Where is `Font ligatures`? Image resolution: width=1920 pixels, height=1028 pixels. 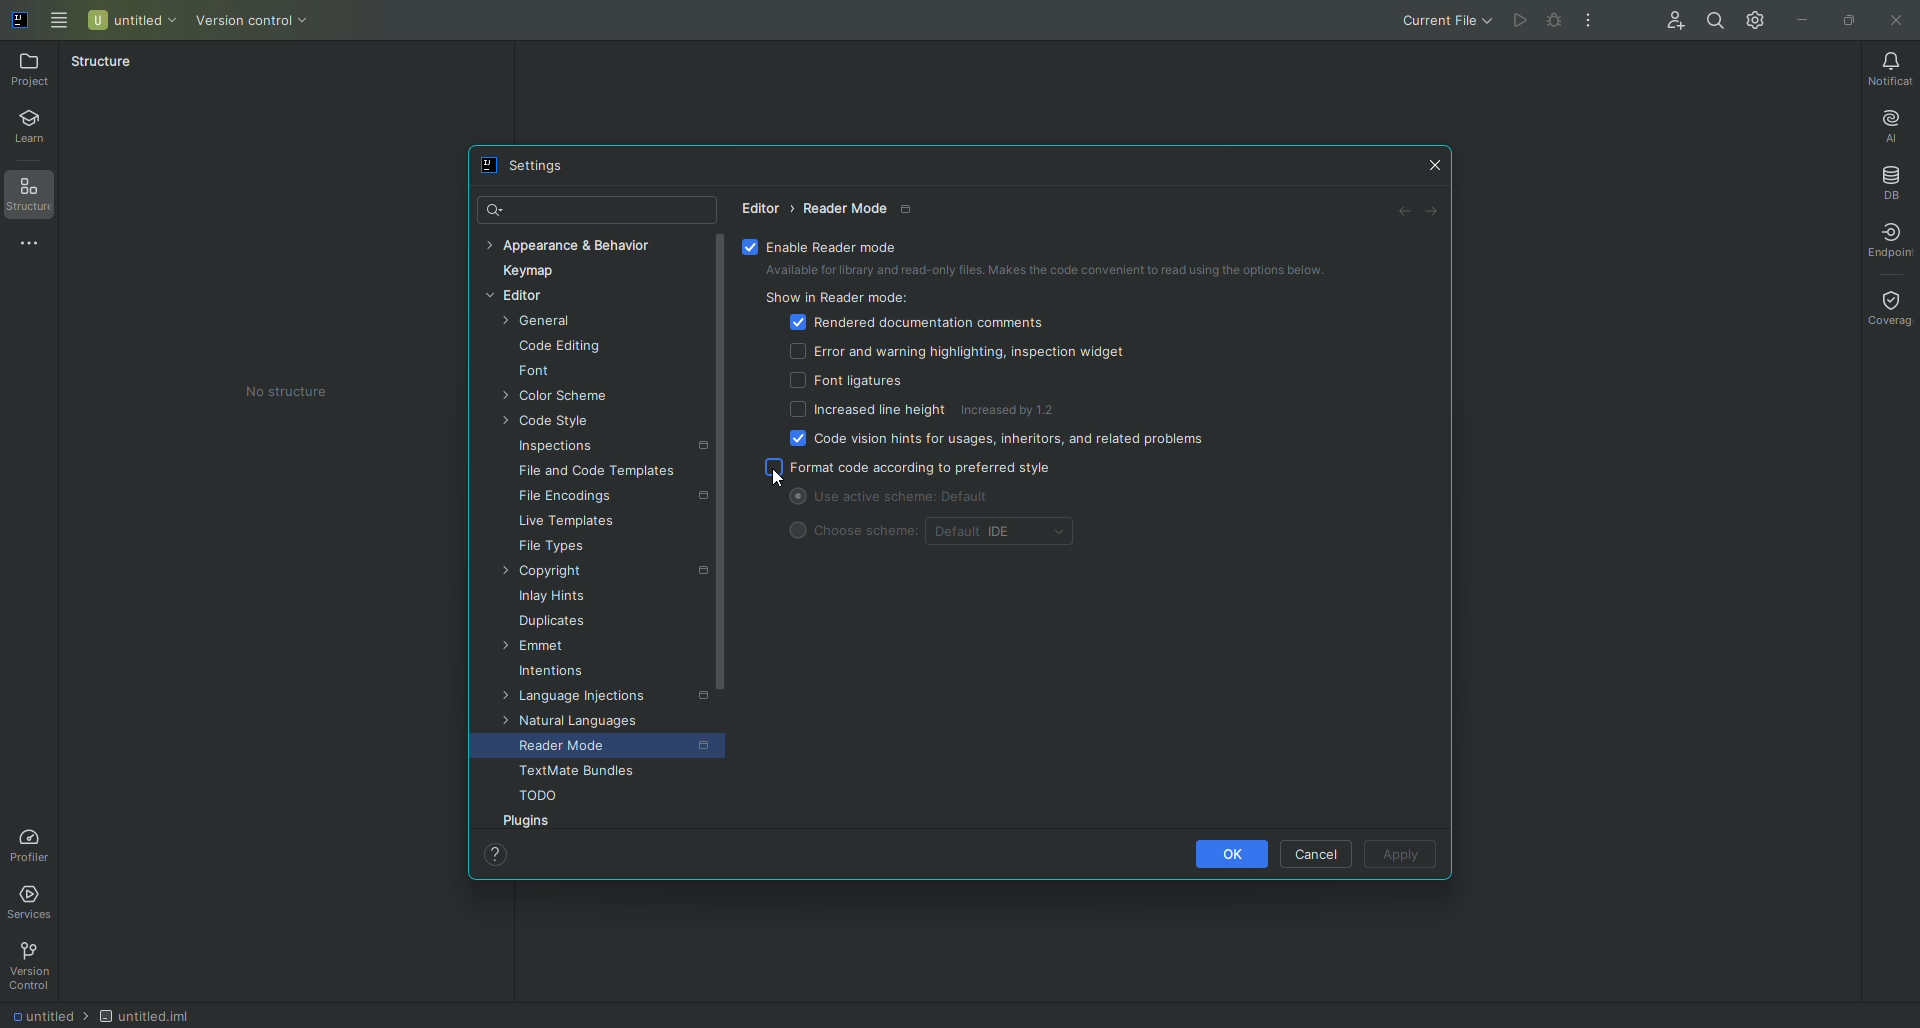 Font ligatures is located at coordinates (845, 382).